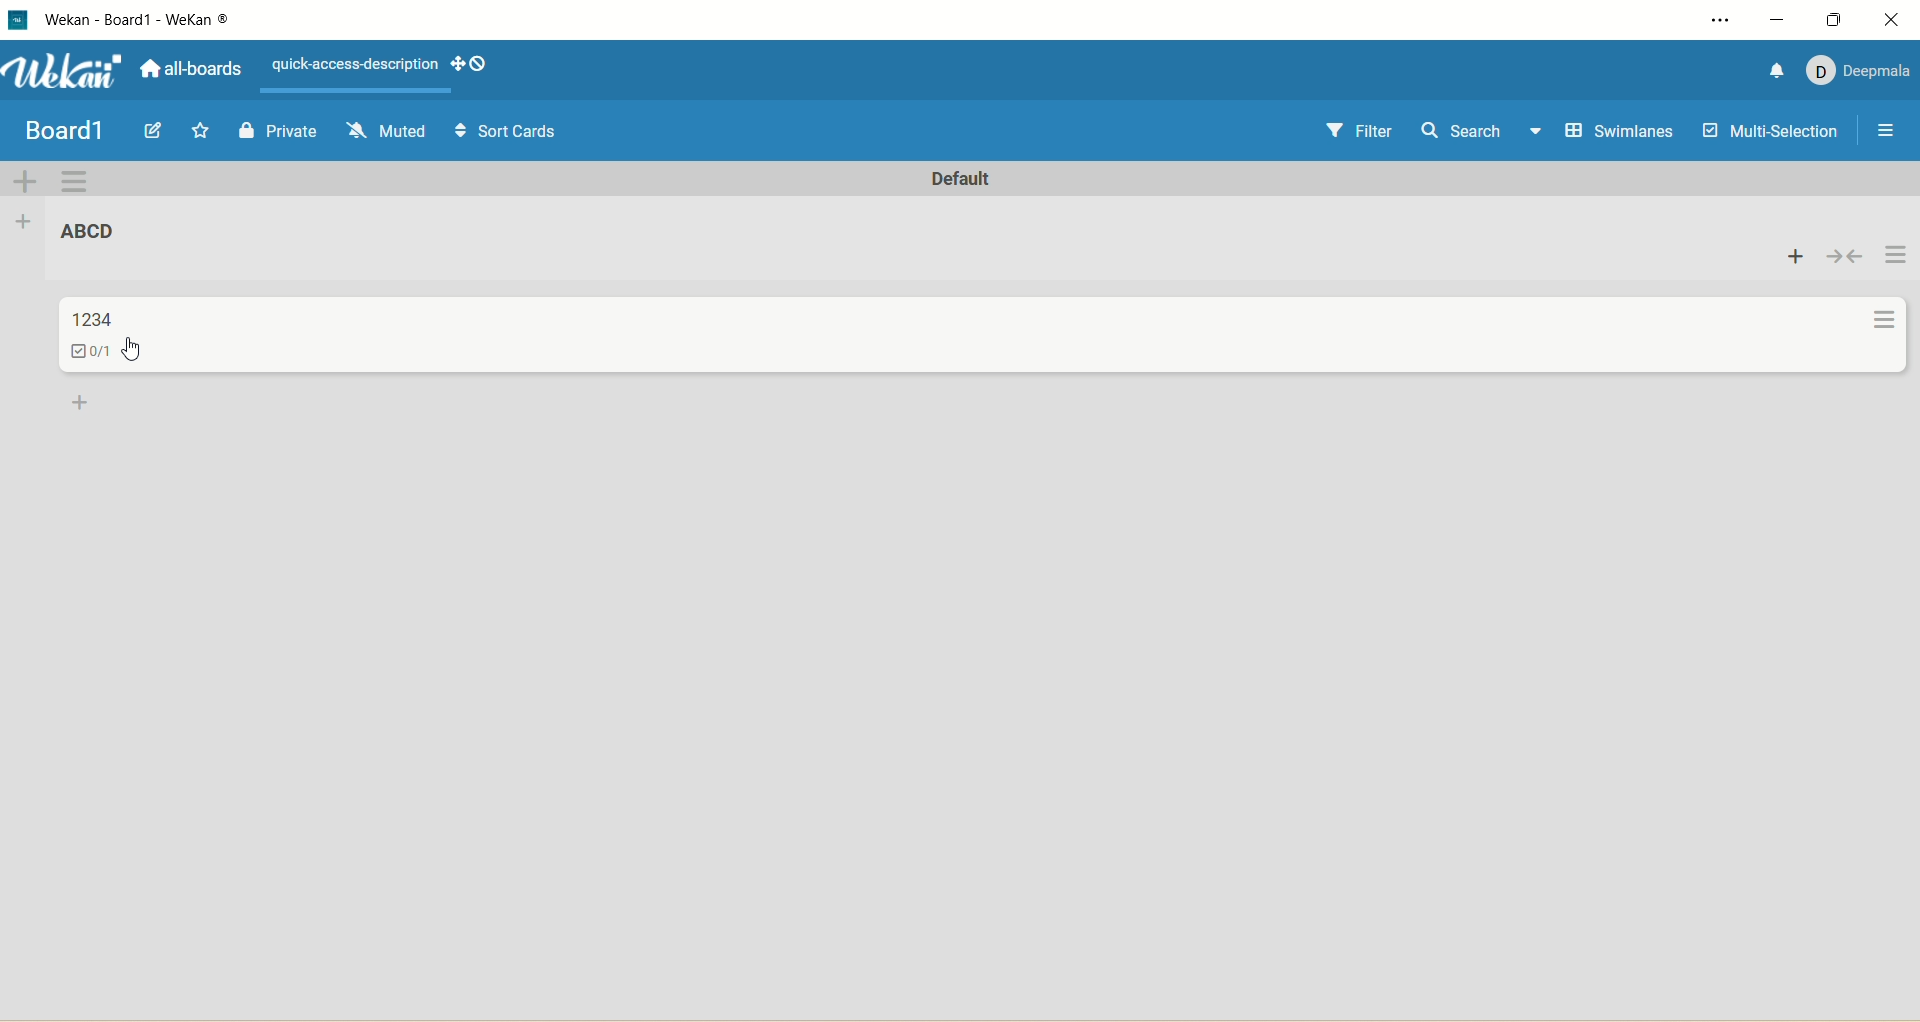 The width and height of the screenshot is (1920, 1022). What do you see at coordinates (1724, 20) in the screenshot?
I see `settings and more` at bounding box center [1724, 20].